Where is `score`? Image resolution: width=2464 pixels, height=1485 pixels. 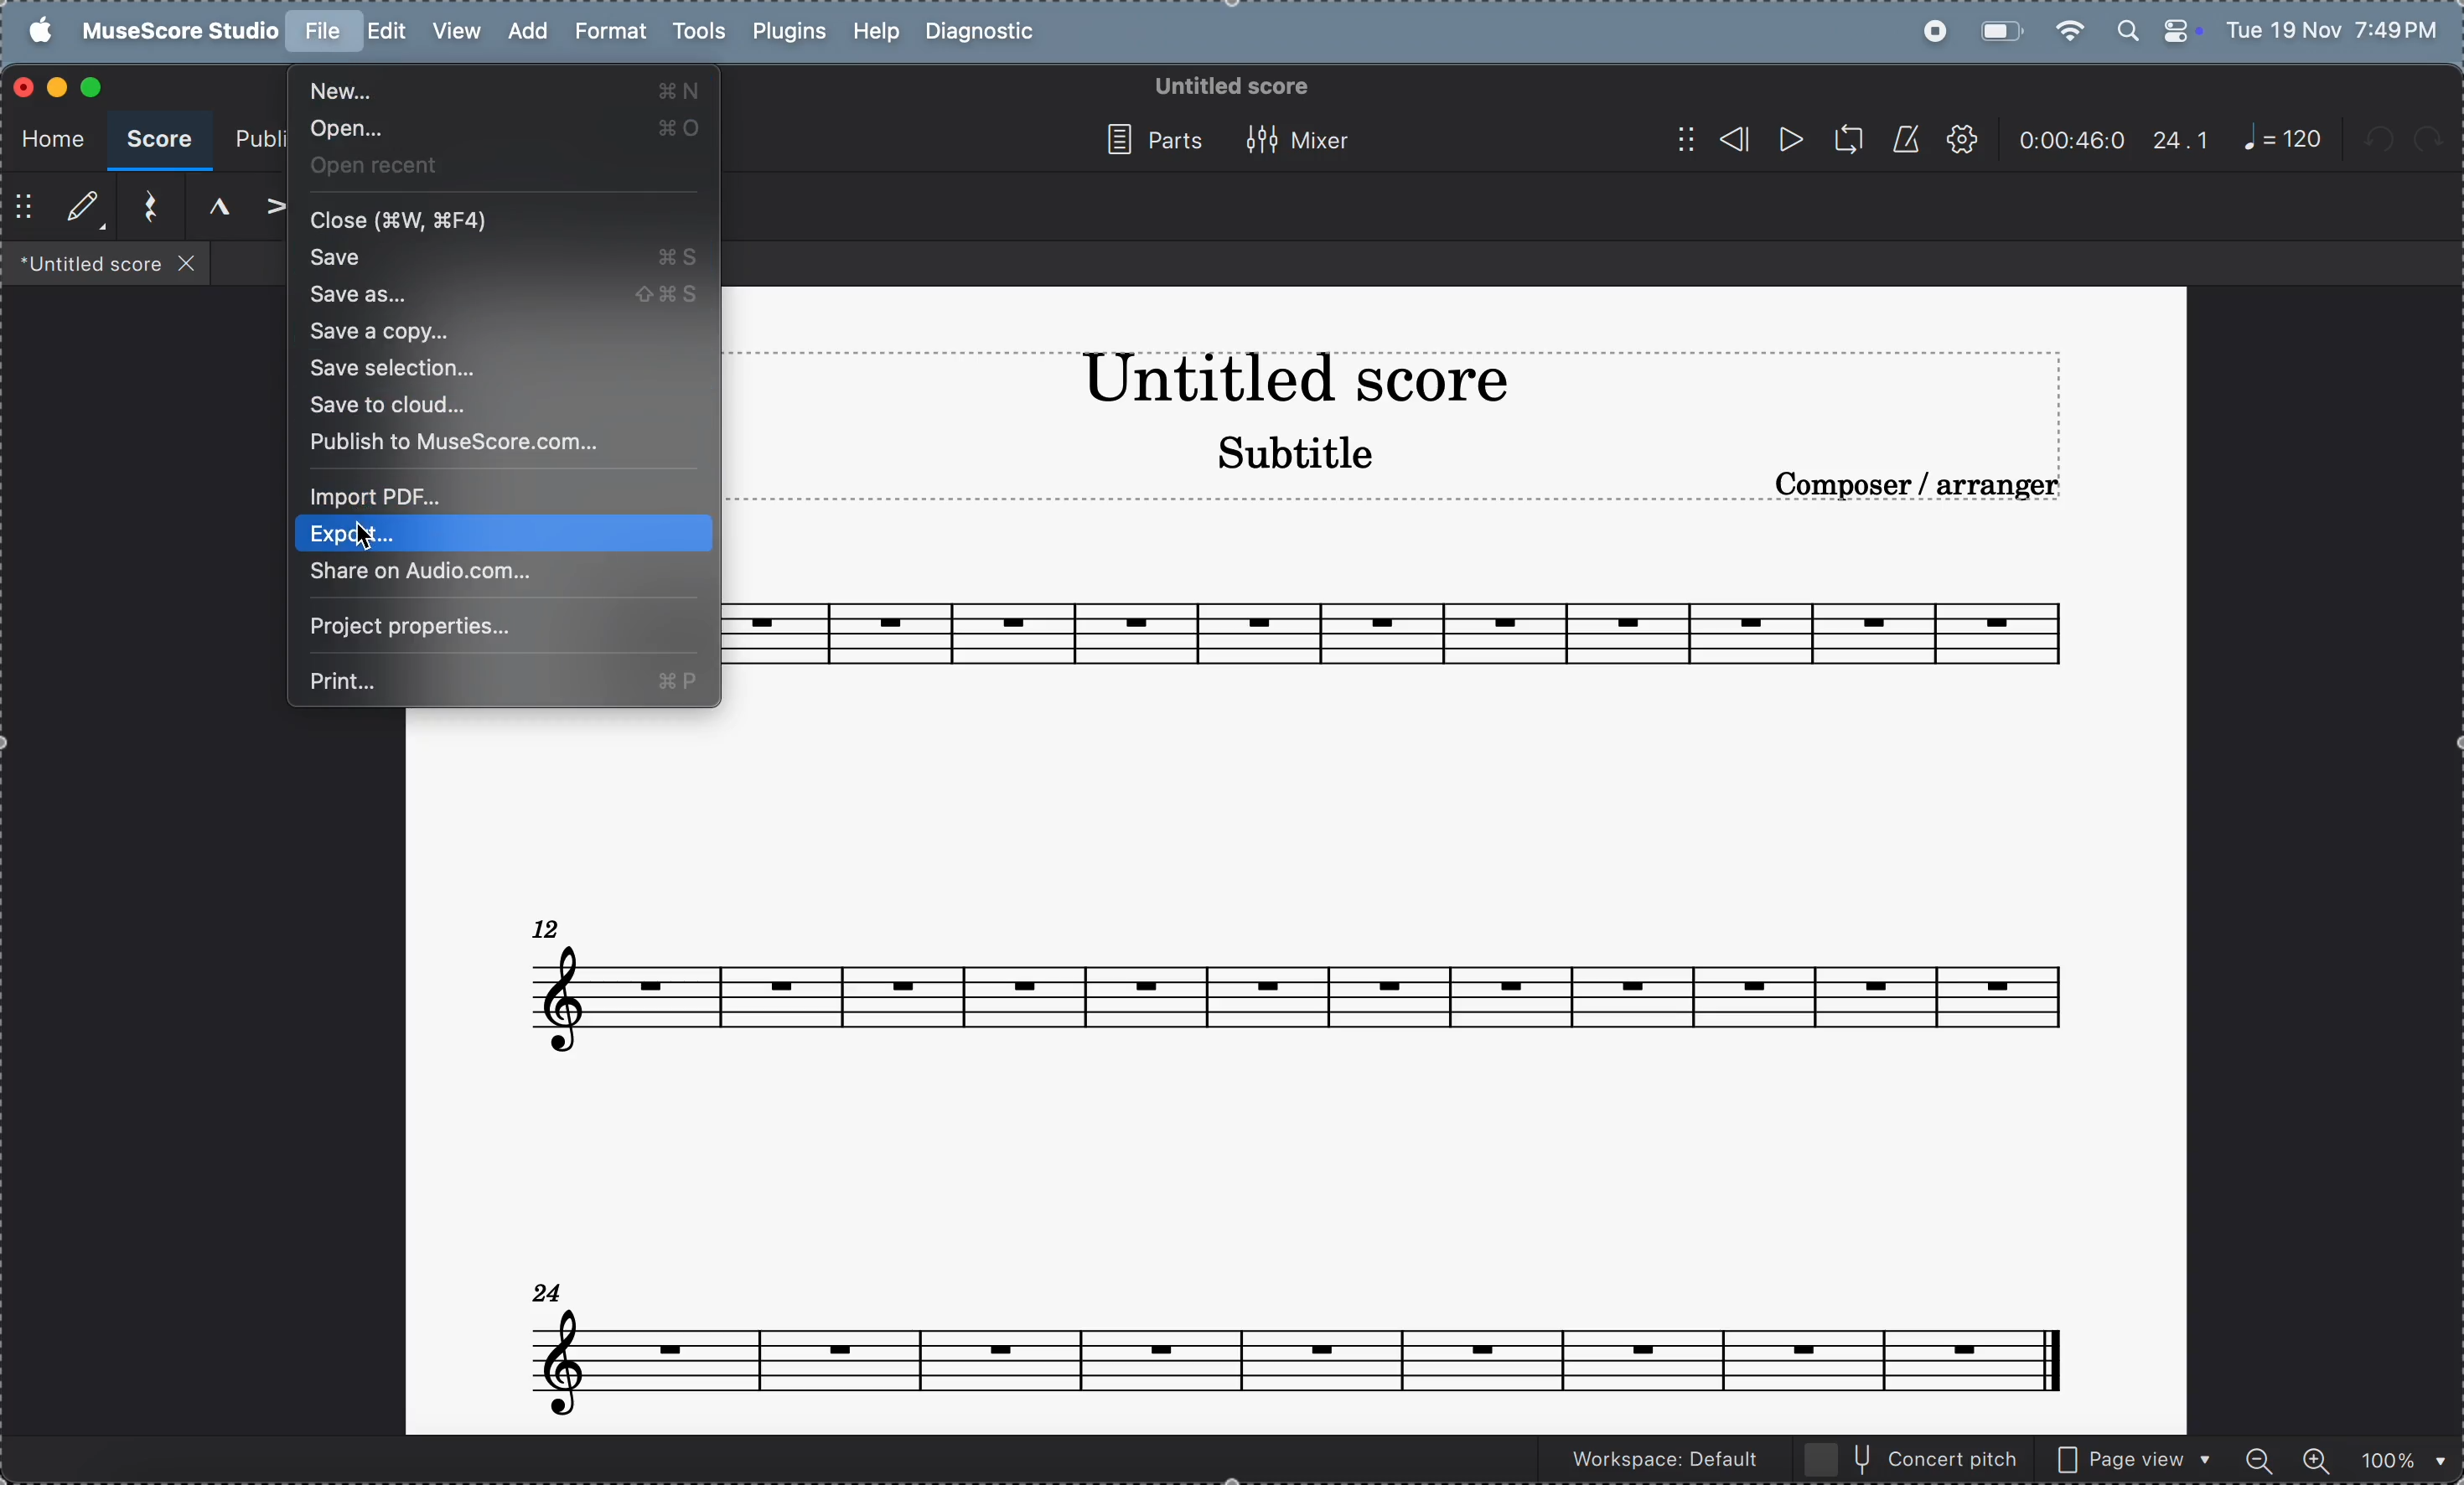
score is located at coordinates (158, 141).